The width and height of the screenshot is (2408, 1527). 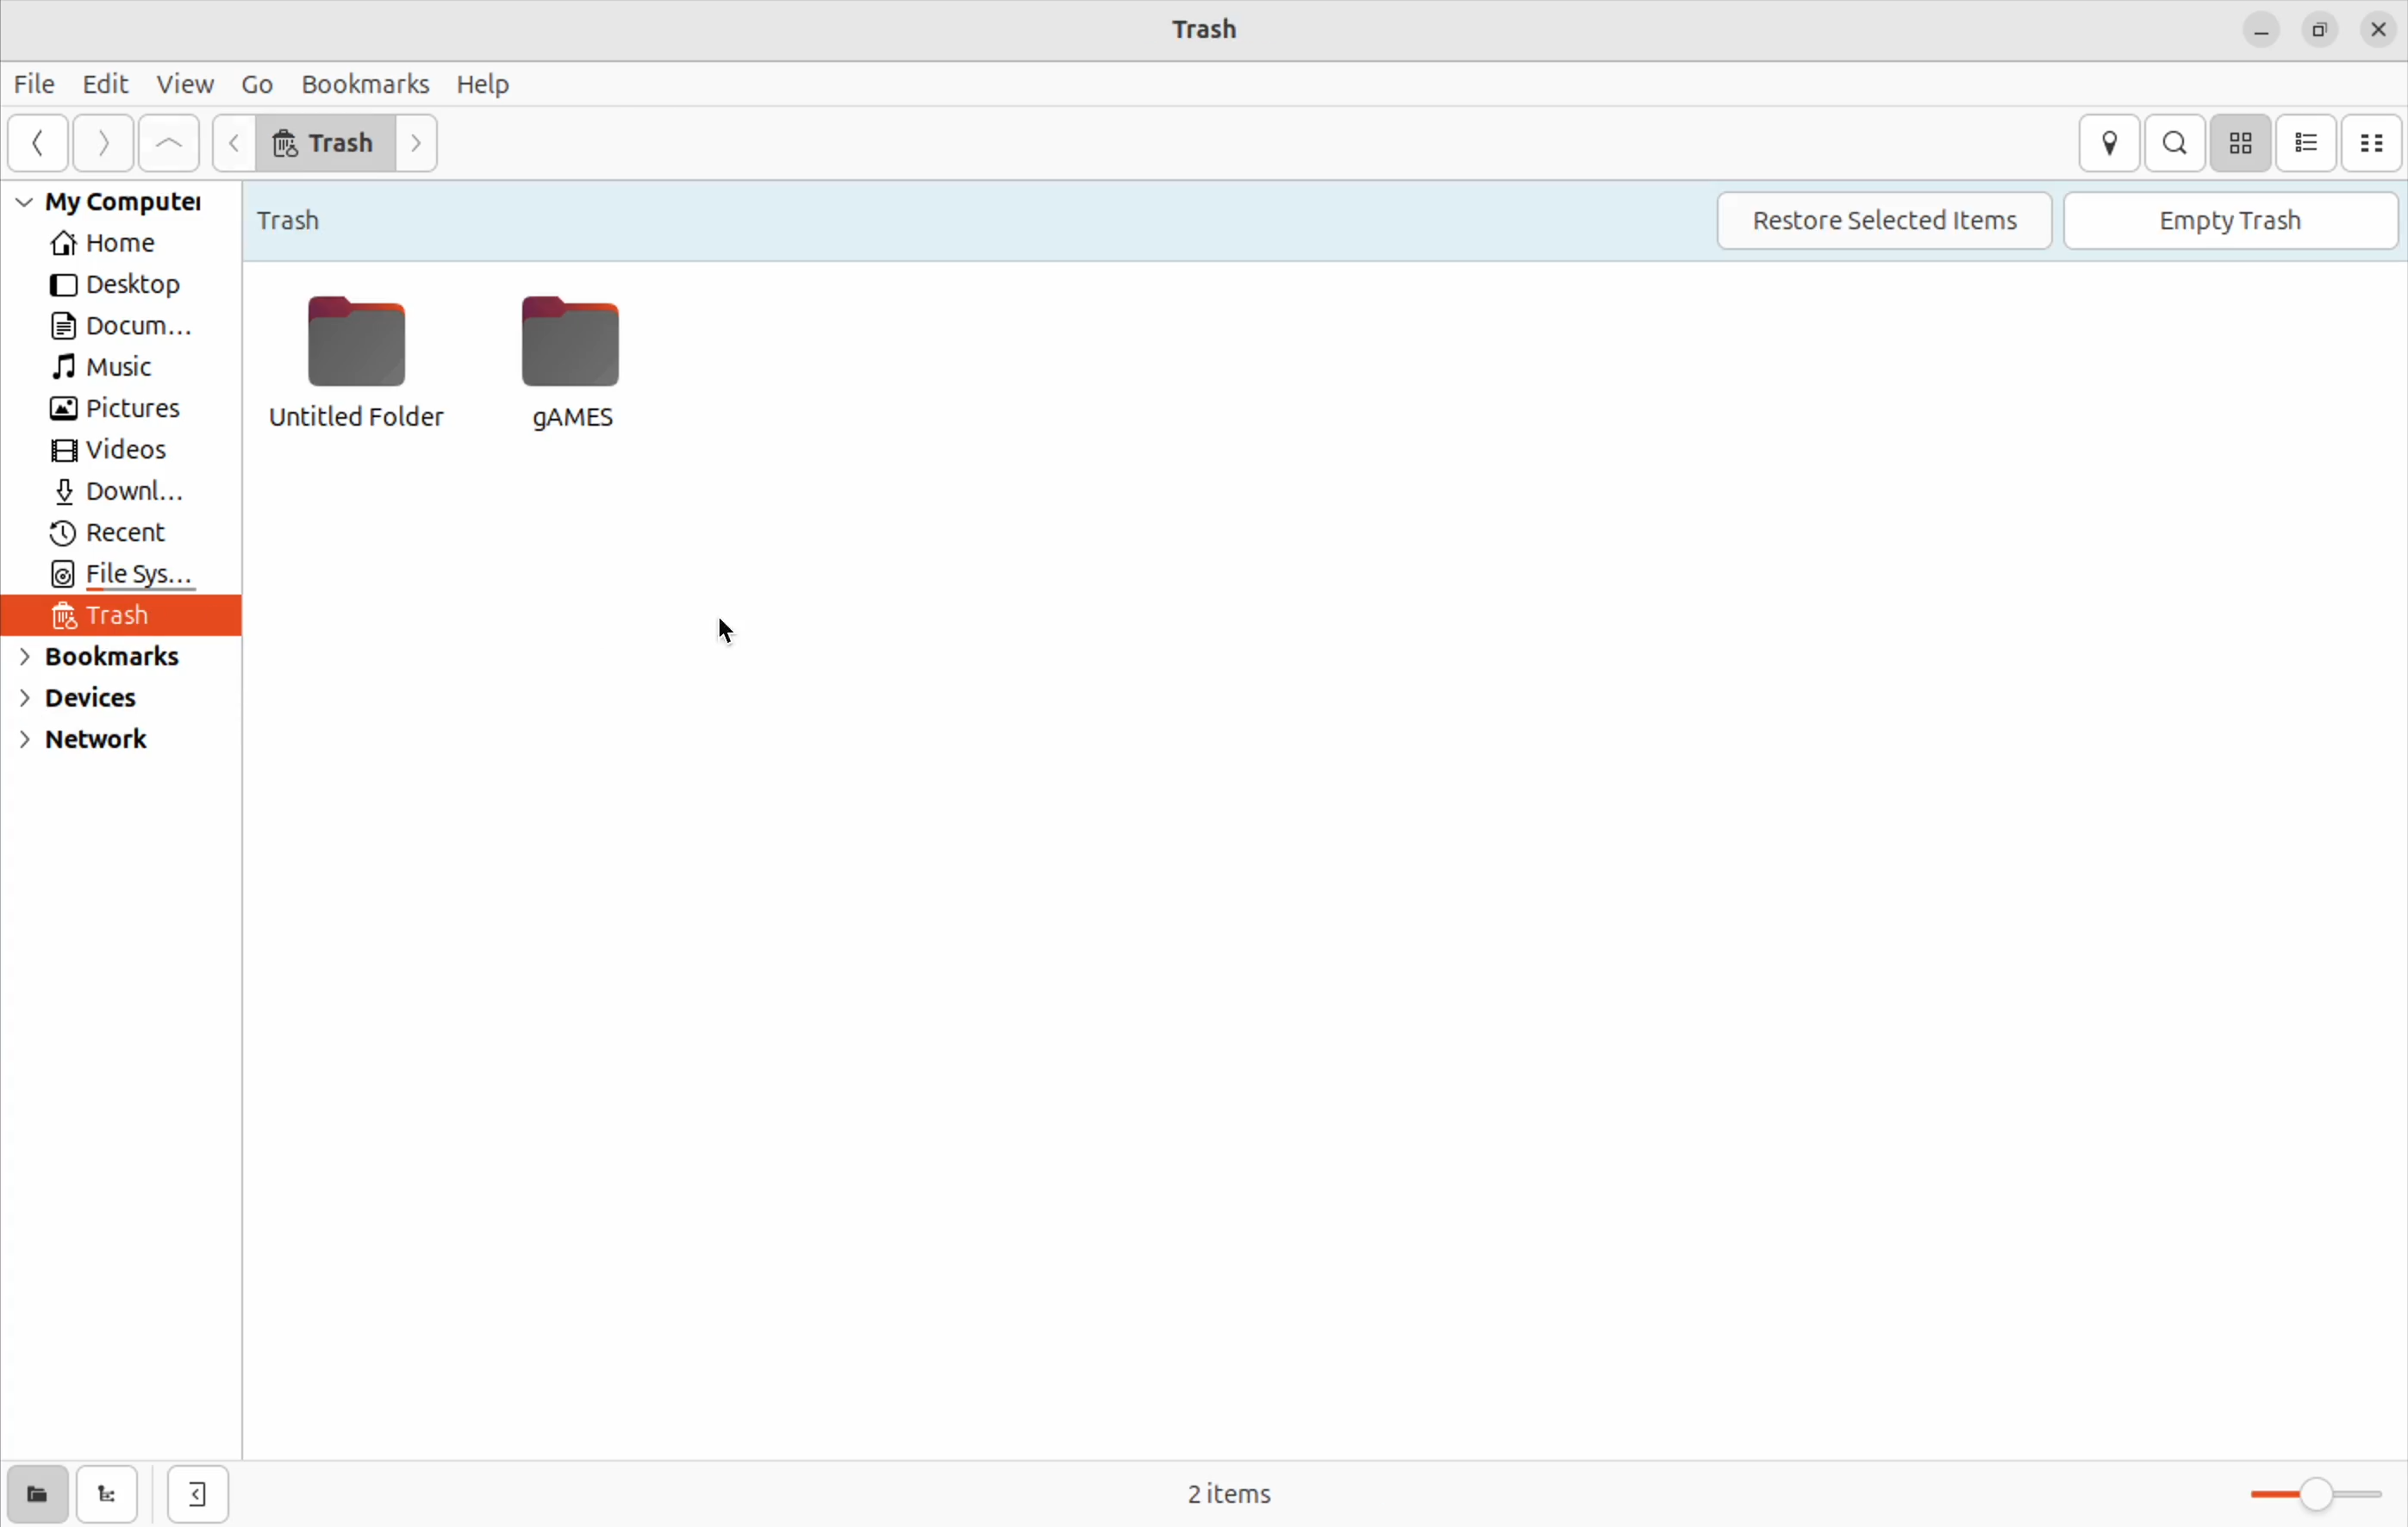 What do you see at coordinates (106, 83) in the screenshot?
I see `Edit` at bounding box center [106, 83].